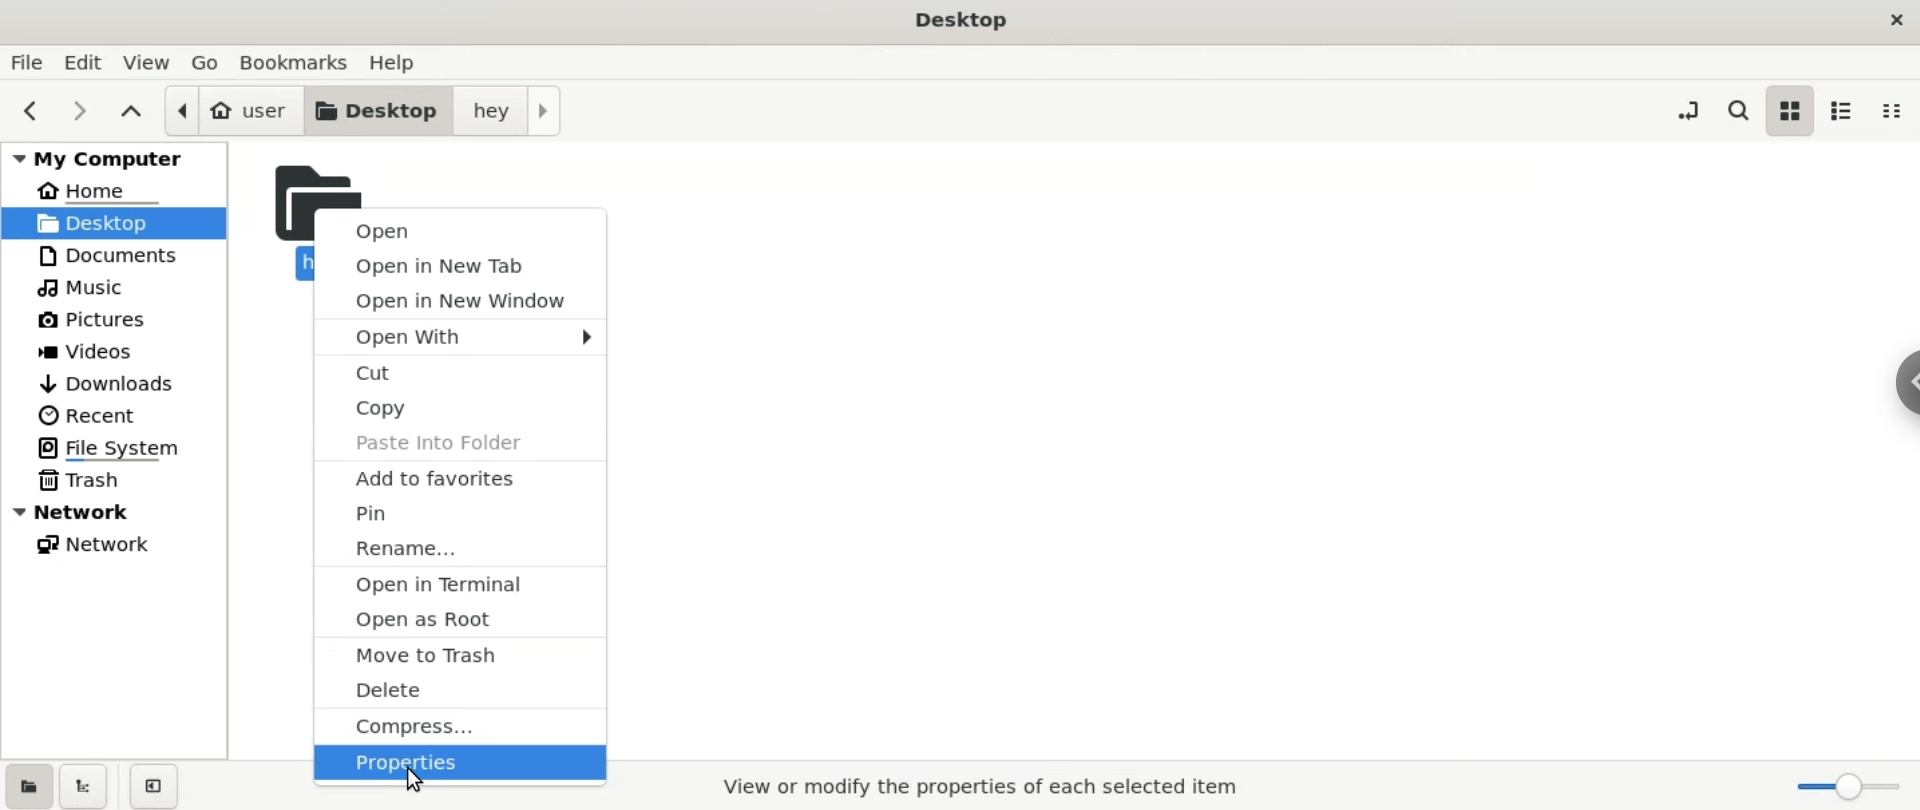  I want to click on open in new tab, so click(460, 268).